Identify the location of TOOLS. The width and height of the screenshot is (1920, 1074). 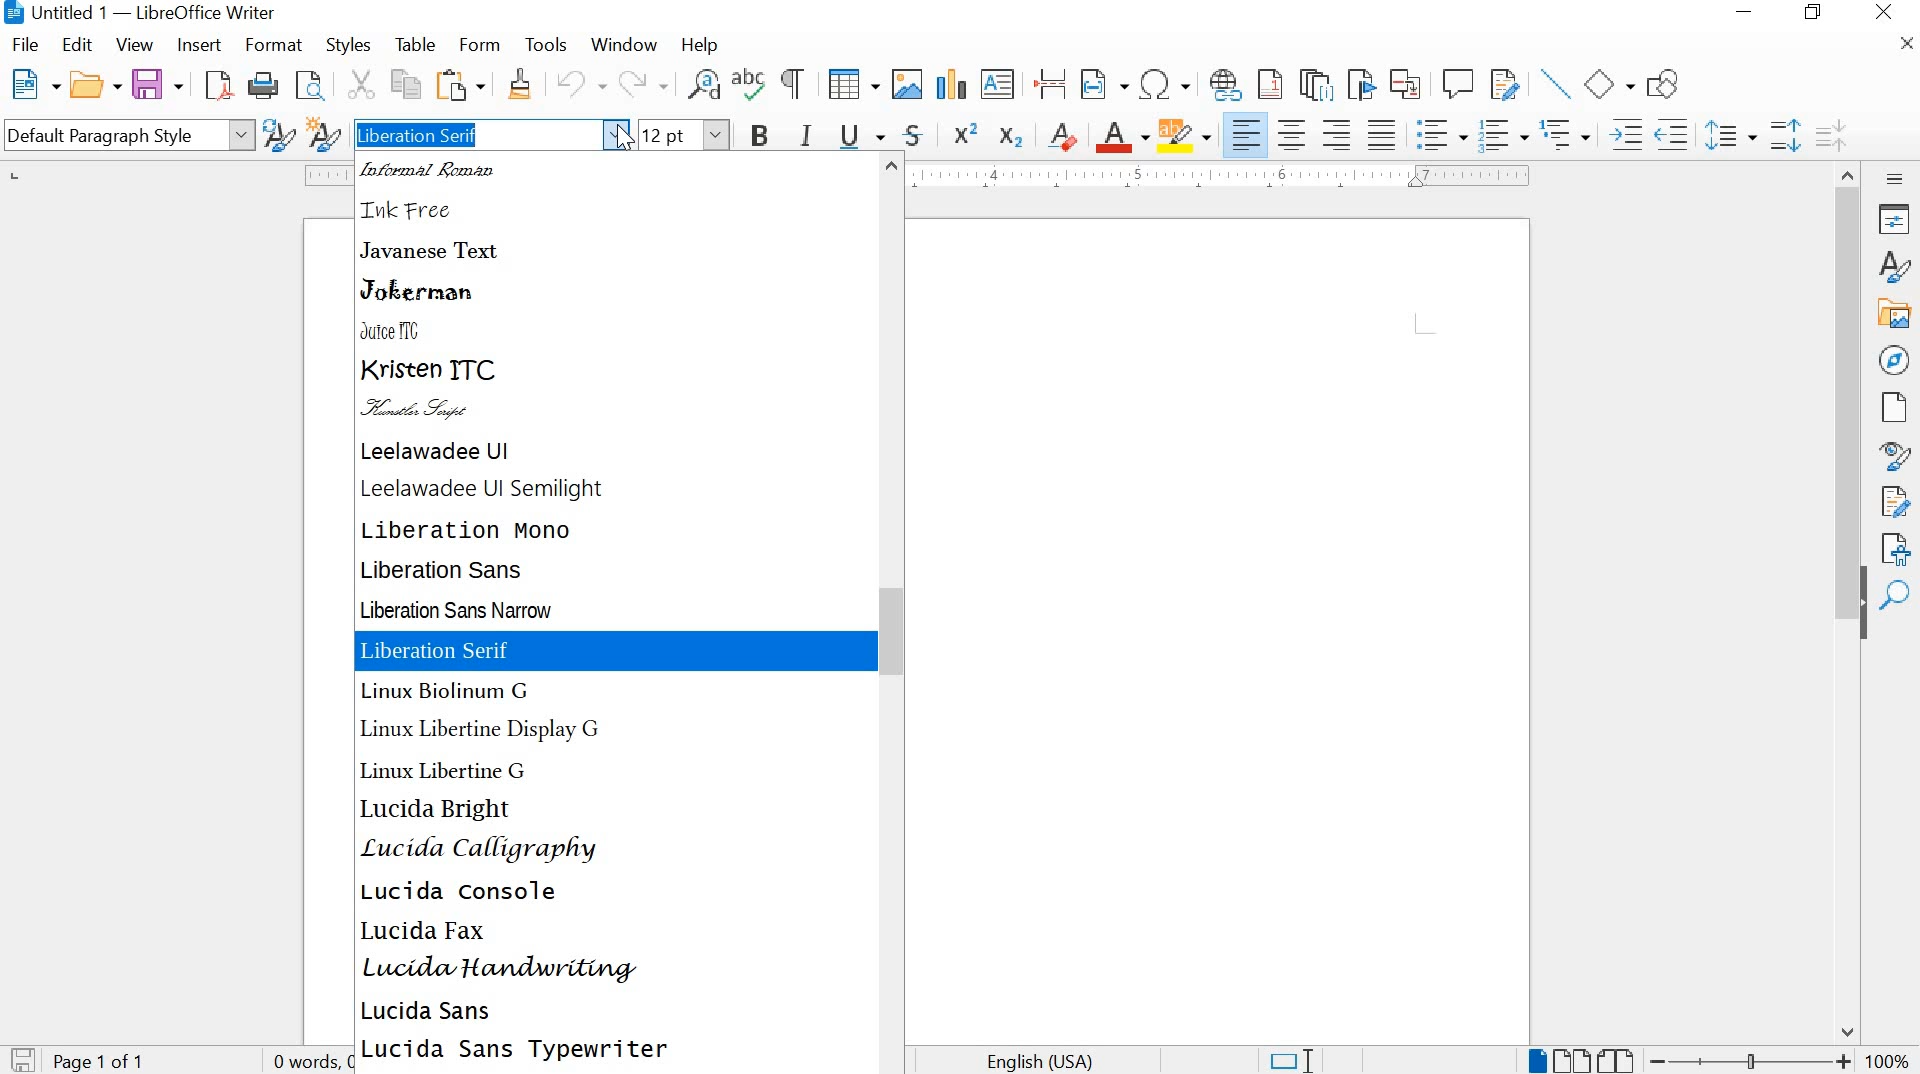
(545, 46).